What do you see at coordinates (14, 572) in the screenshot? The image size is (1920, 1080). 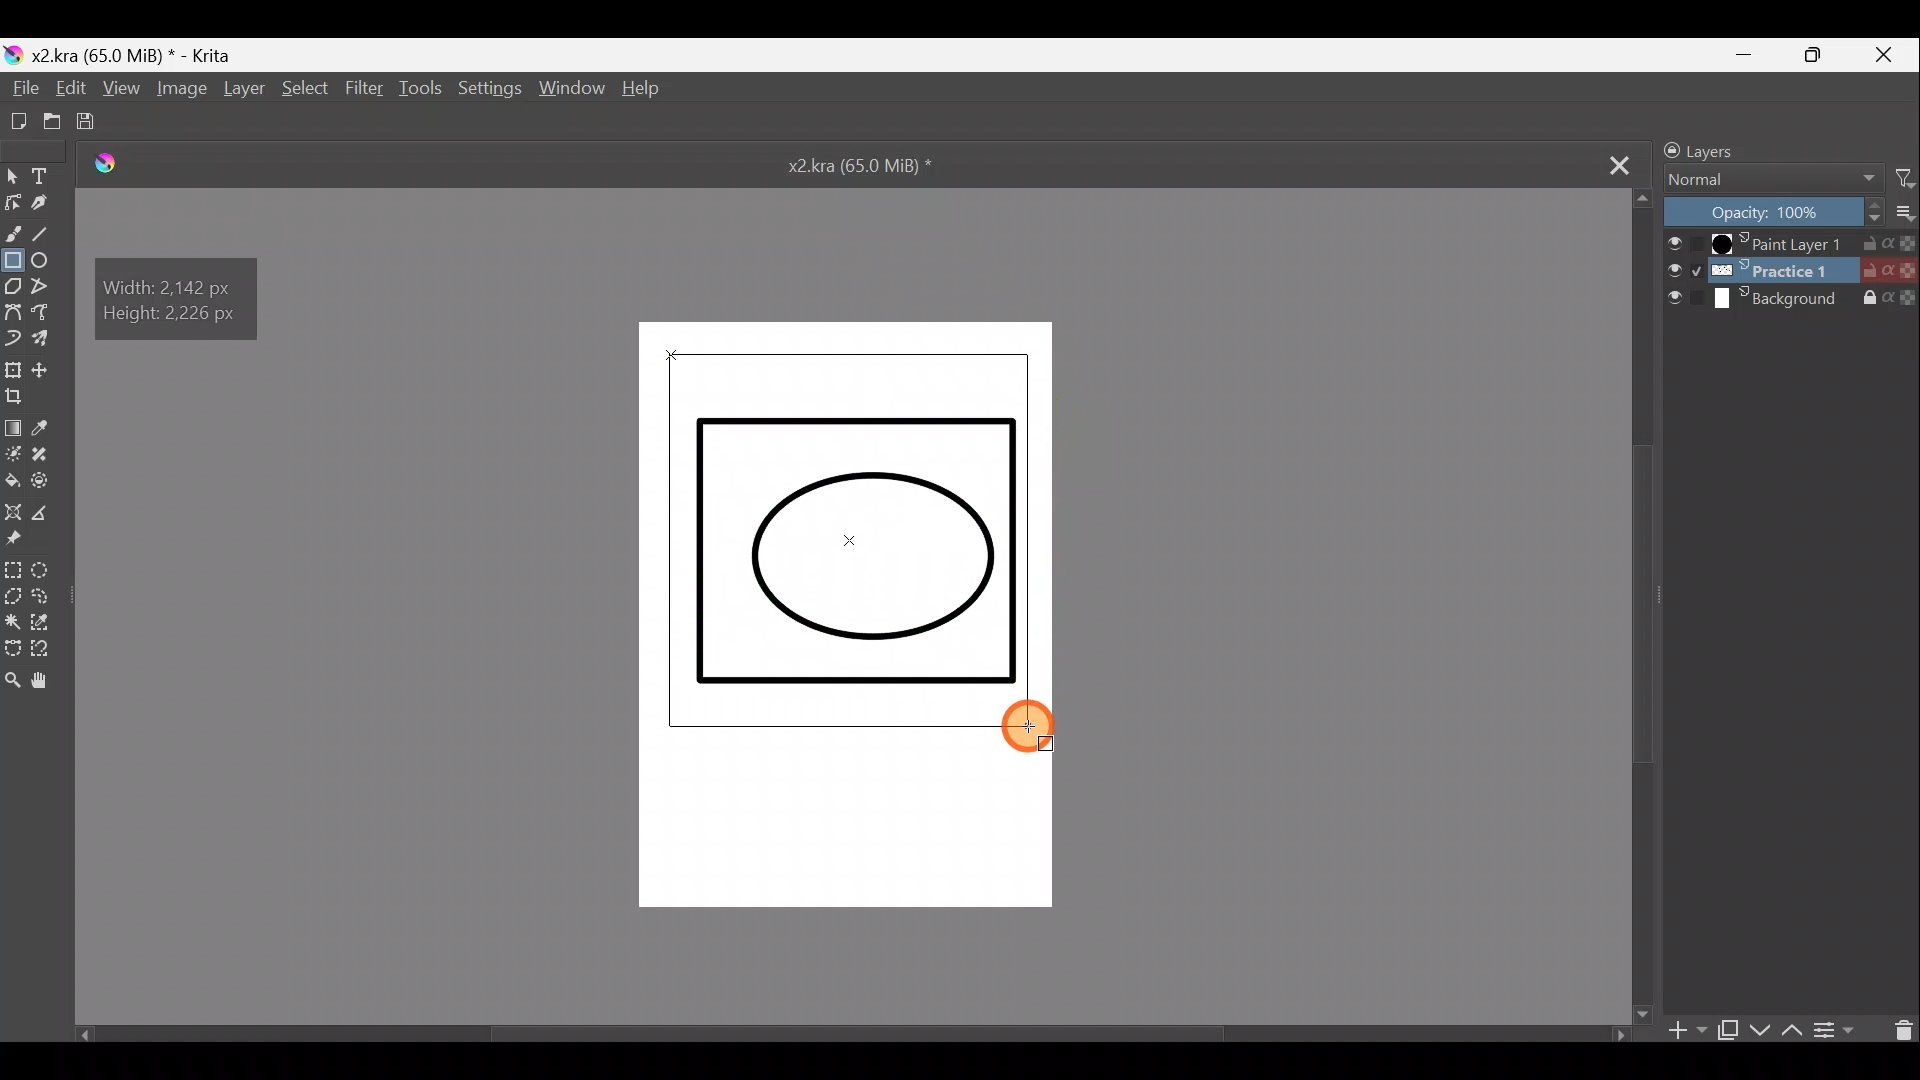 I see `Rectangular selection tool` at bounding box center [14, 572].